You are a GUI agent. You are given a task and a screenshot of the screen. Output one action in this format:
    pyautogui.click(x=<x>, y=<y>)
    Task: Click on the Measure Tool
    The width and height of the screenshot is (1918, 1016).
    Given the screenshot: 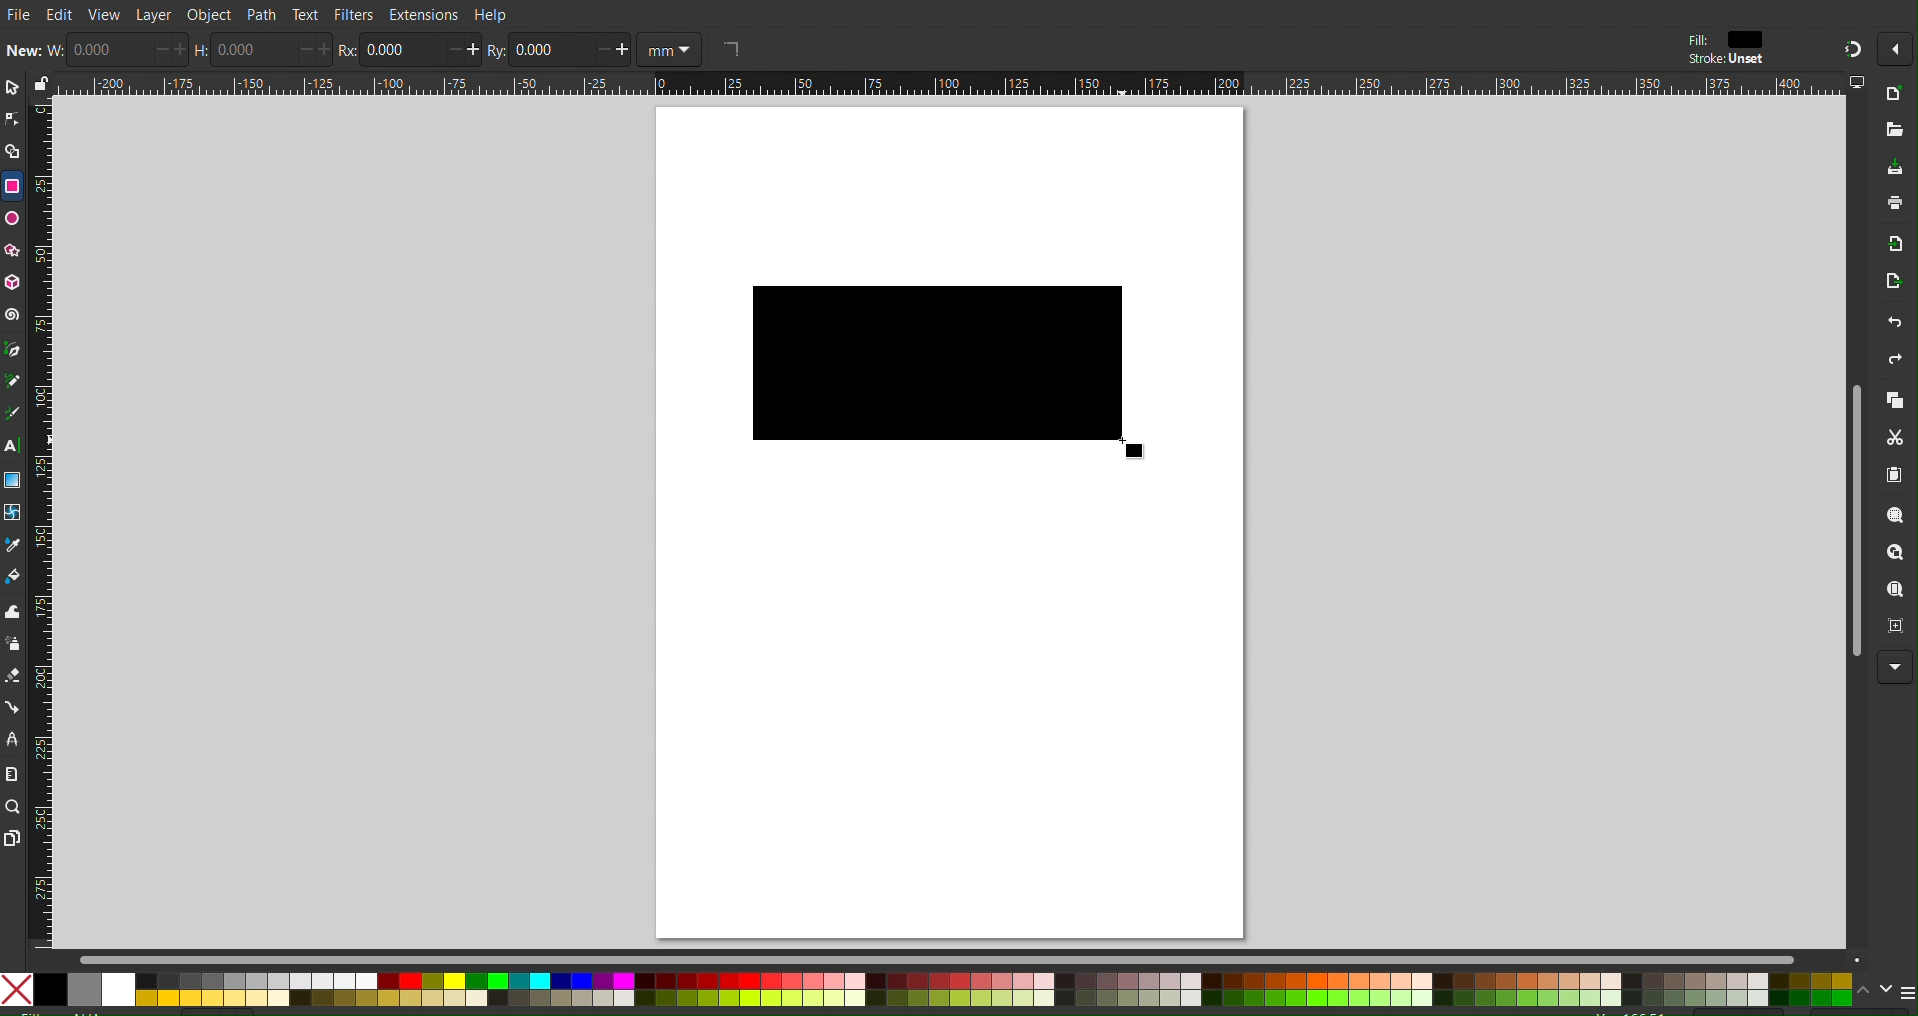 What is the action you would take?
    pyautogui.click(x=12, y=774)
    